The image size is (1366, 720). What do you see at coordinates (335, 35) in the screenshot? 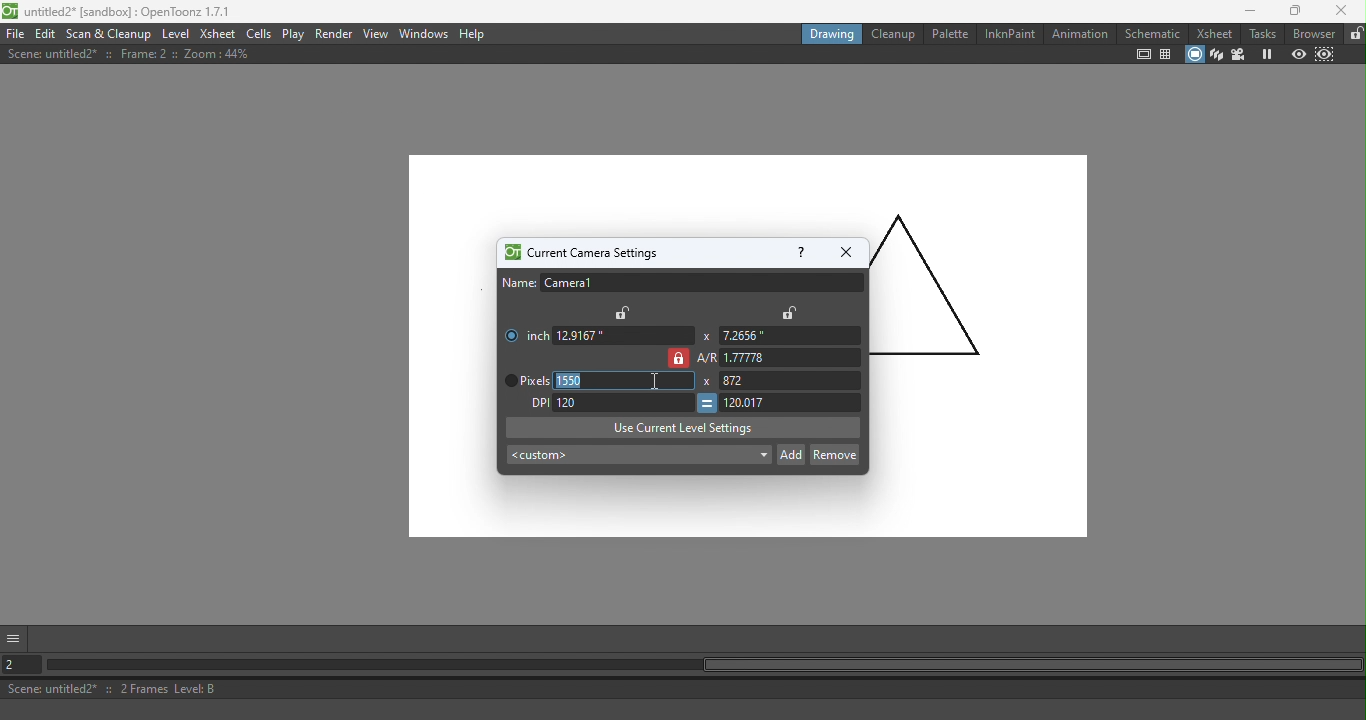
I see `Render` at bounding box center [335, 35].